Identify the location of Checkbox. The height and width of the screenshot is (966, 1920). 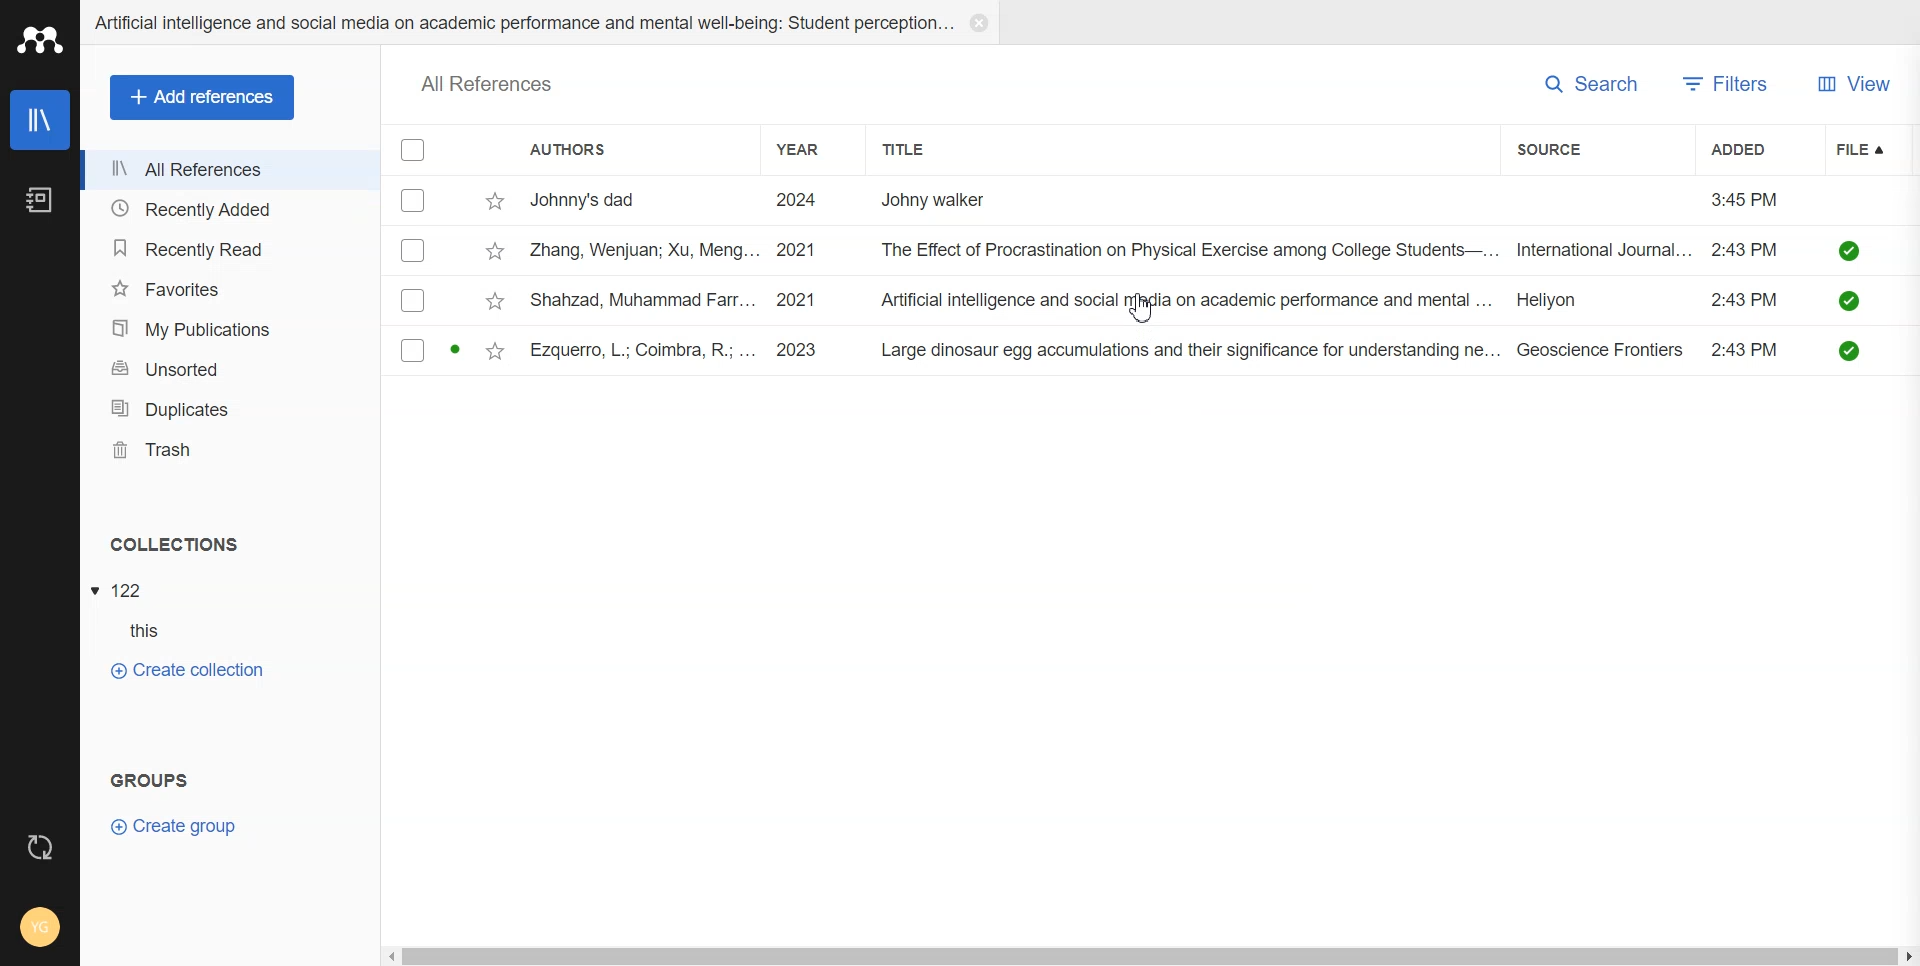
(414, 250).